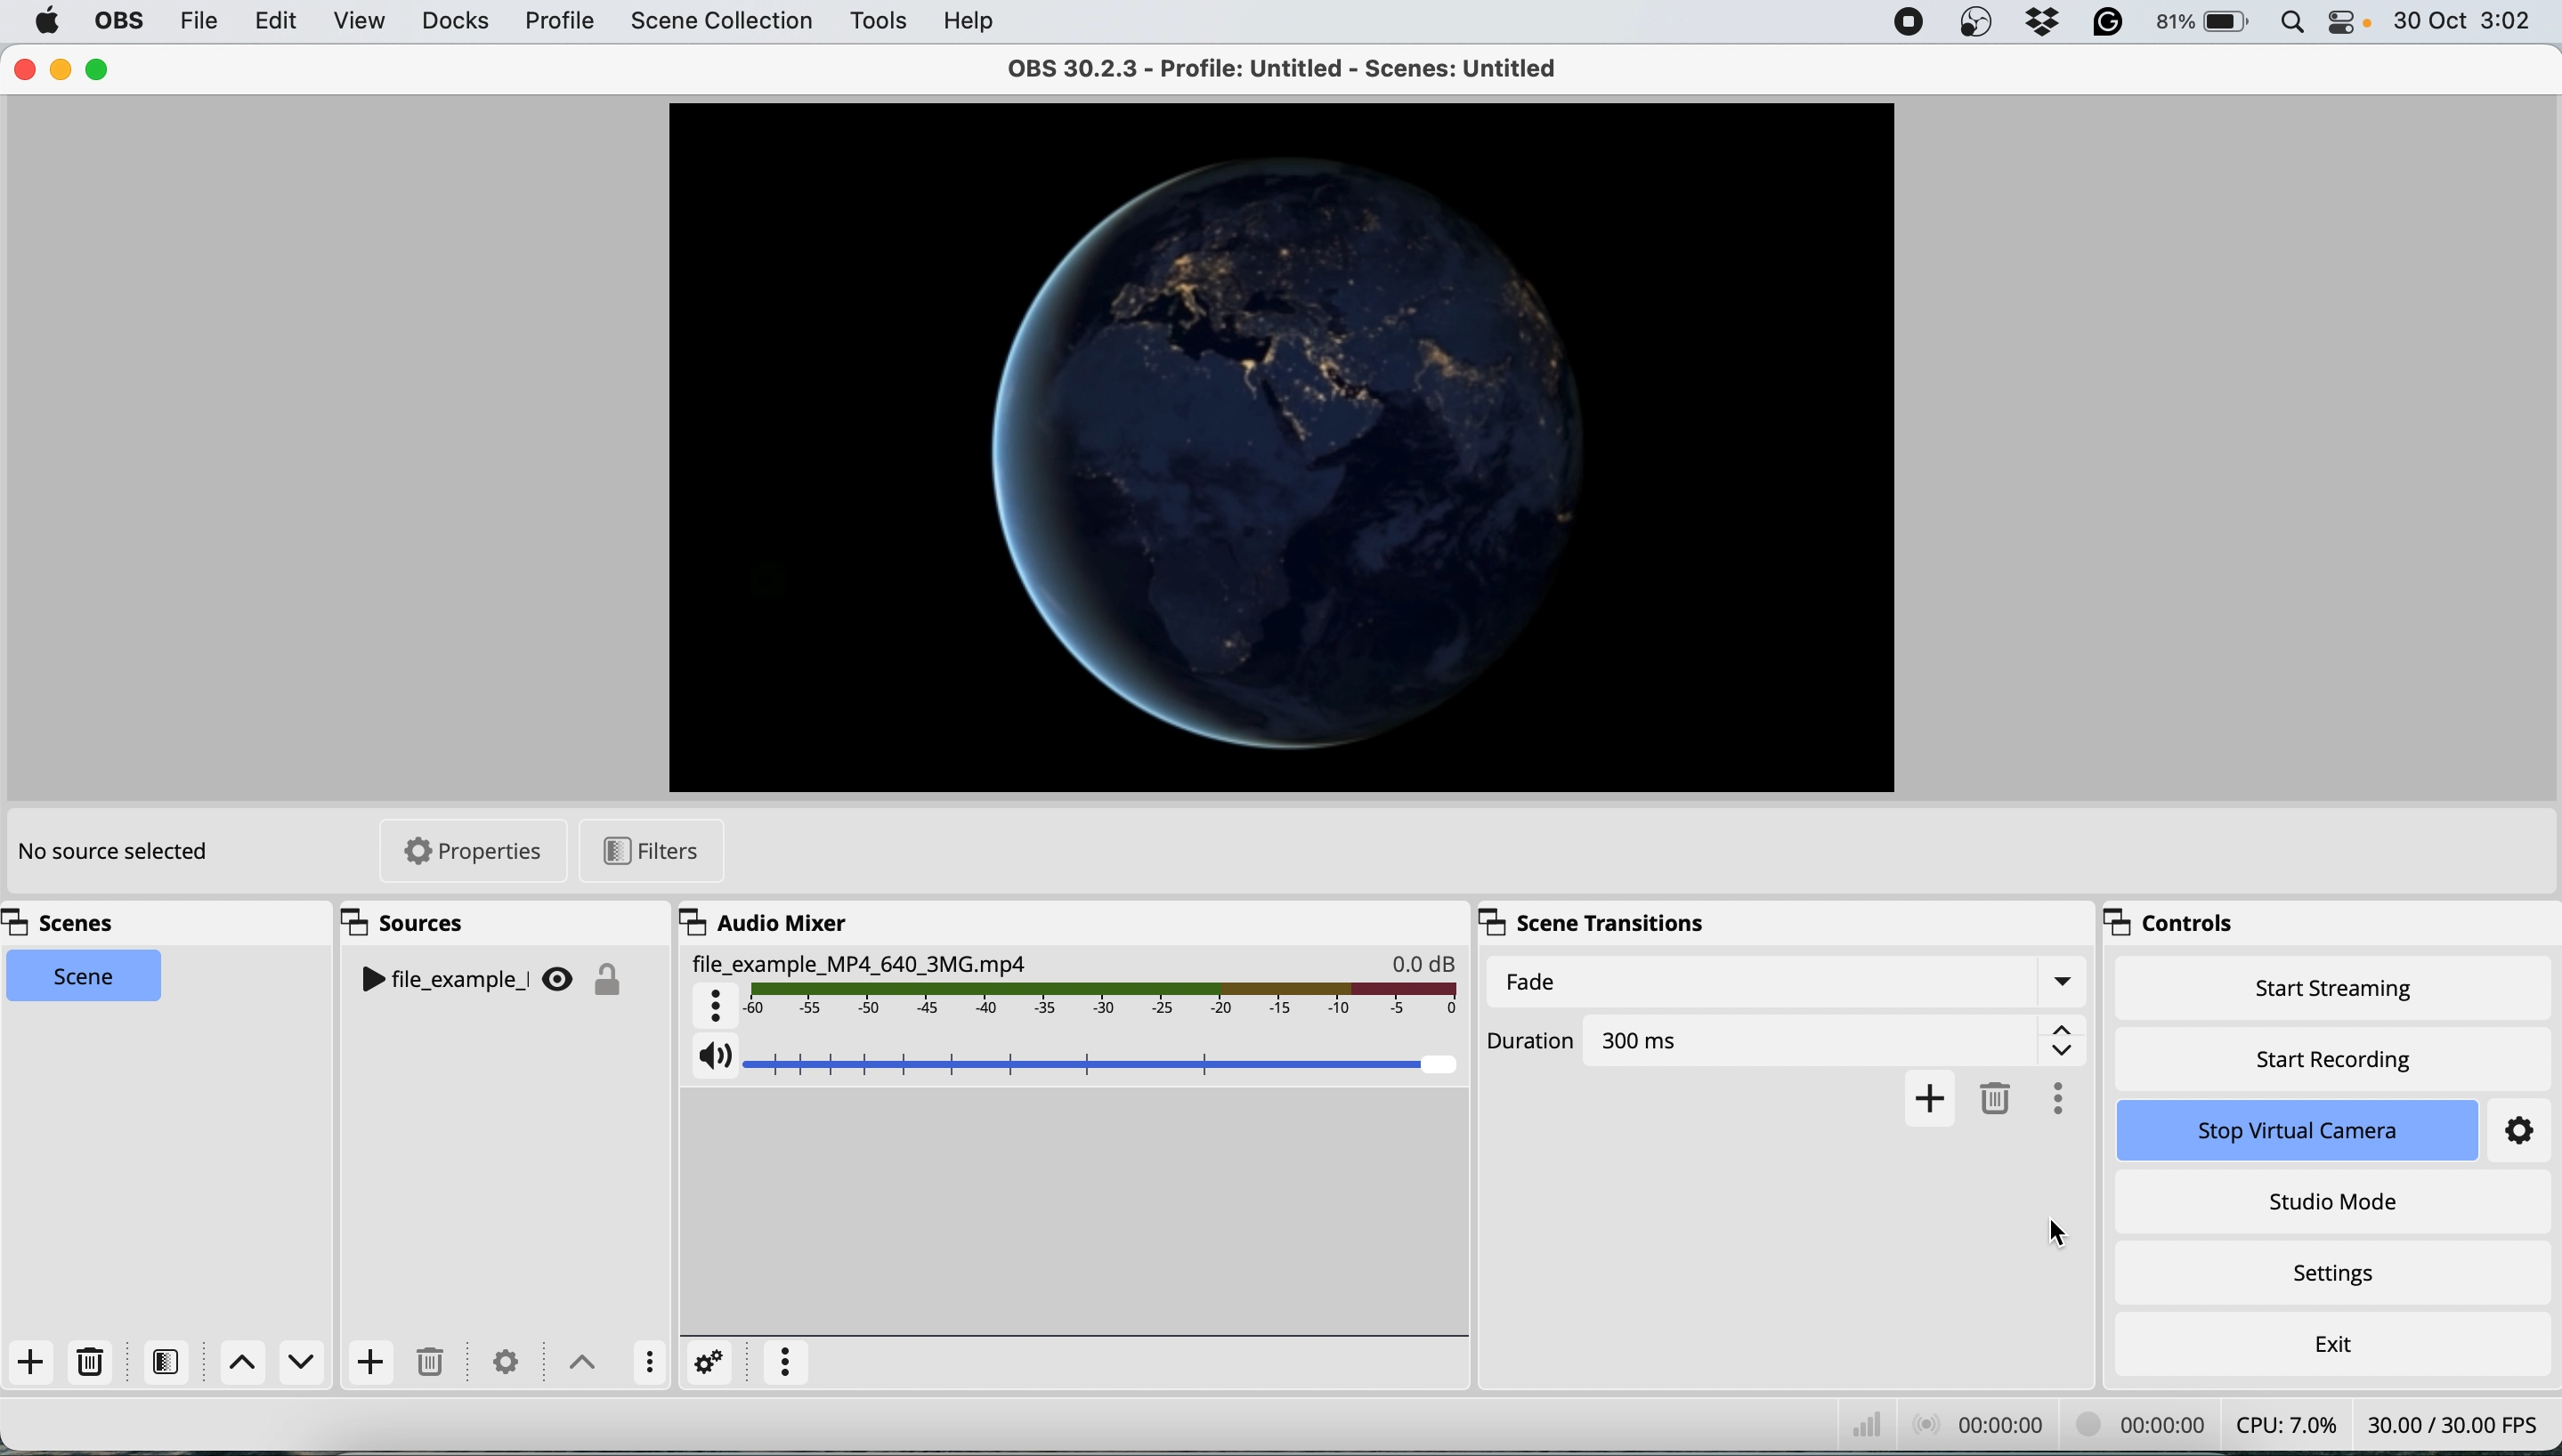 Image resolution: width=2562 pixels, height=1456 pixels. What do you see at coordinates (1283, 70) in the screenshot?
I see `OBS 30.2.3 - Profile: Untitled - Scenes: Untitled` at bounding box center [1283, 70].